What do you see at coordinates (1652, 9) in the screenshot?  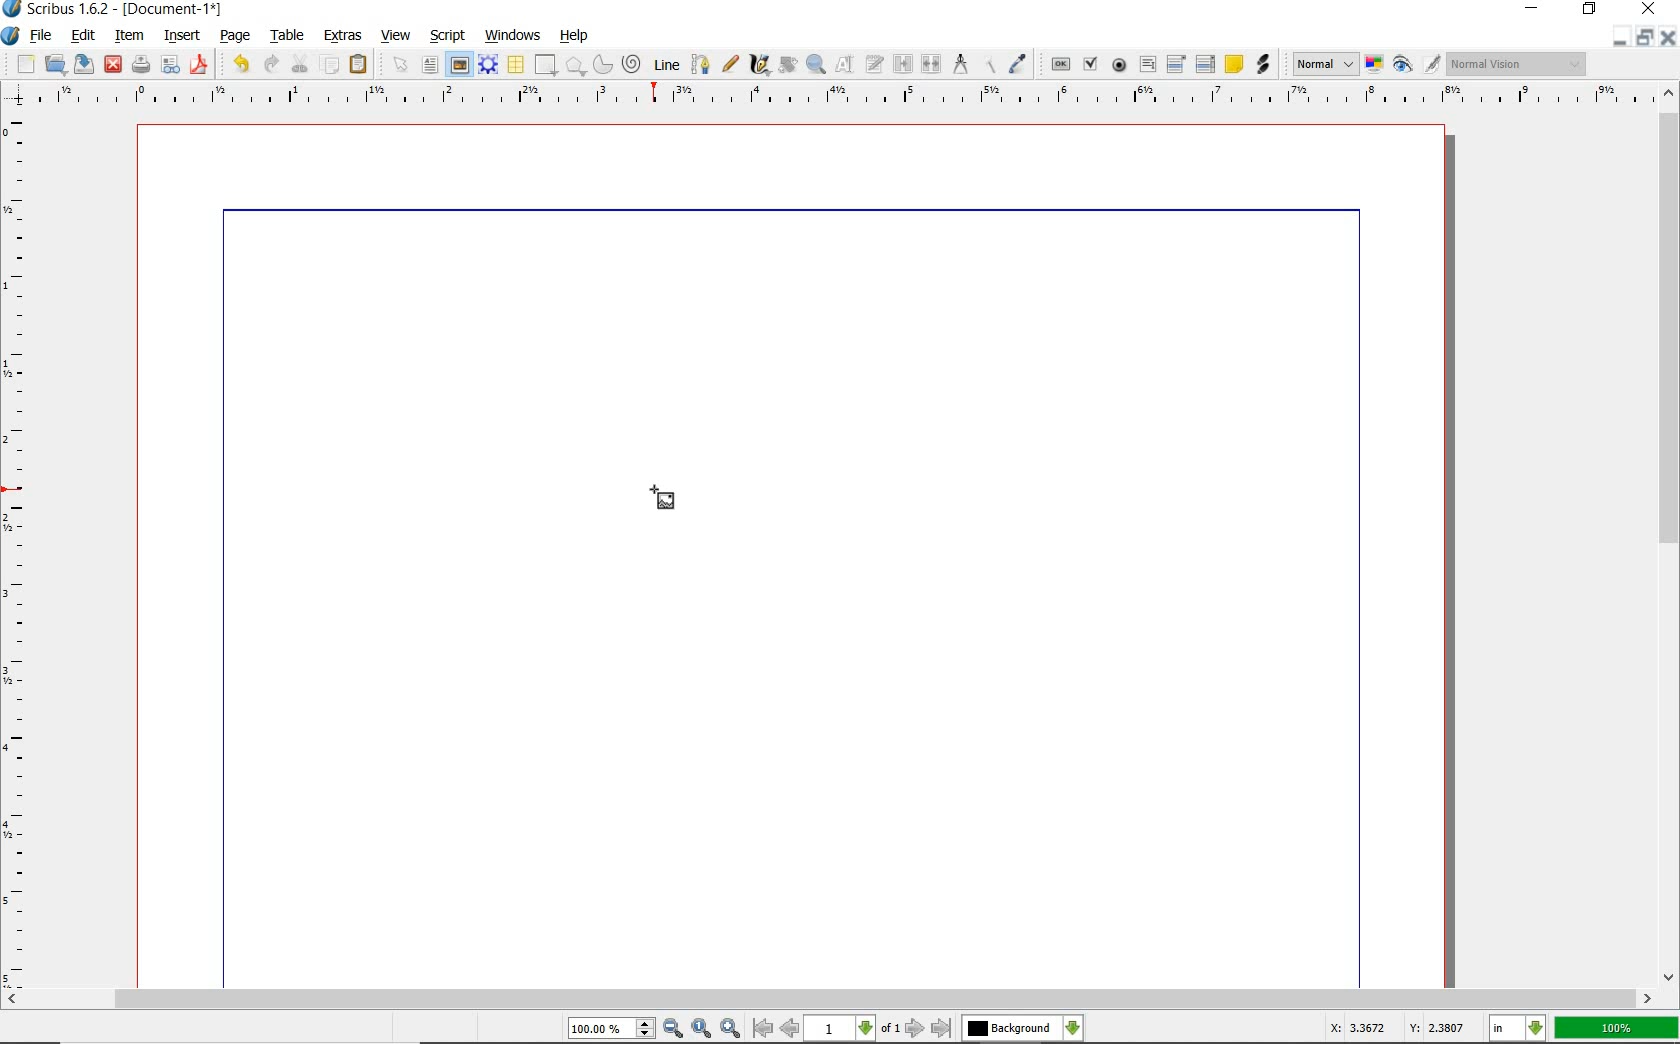 I see `close` at bounding box center [1652, 9].